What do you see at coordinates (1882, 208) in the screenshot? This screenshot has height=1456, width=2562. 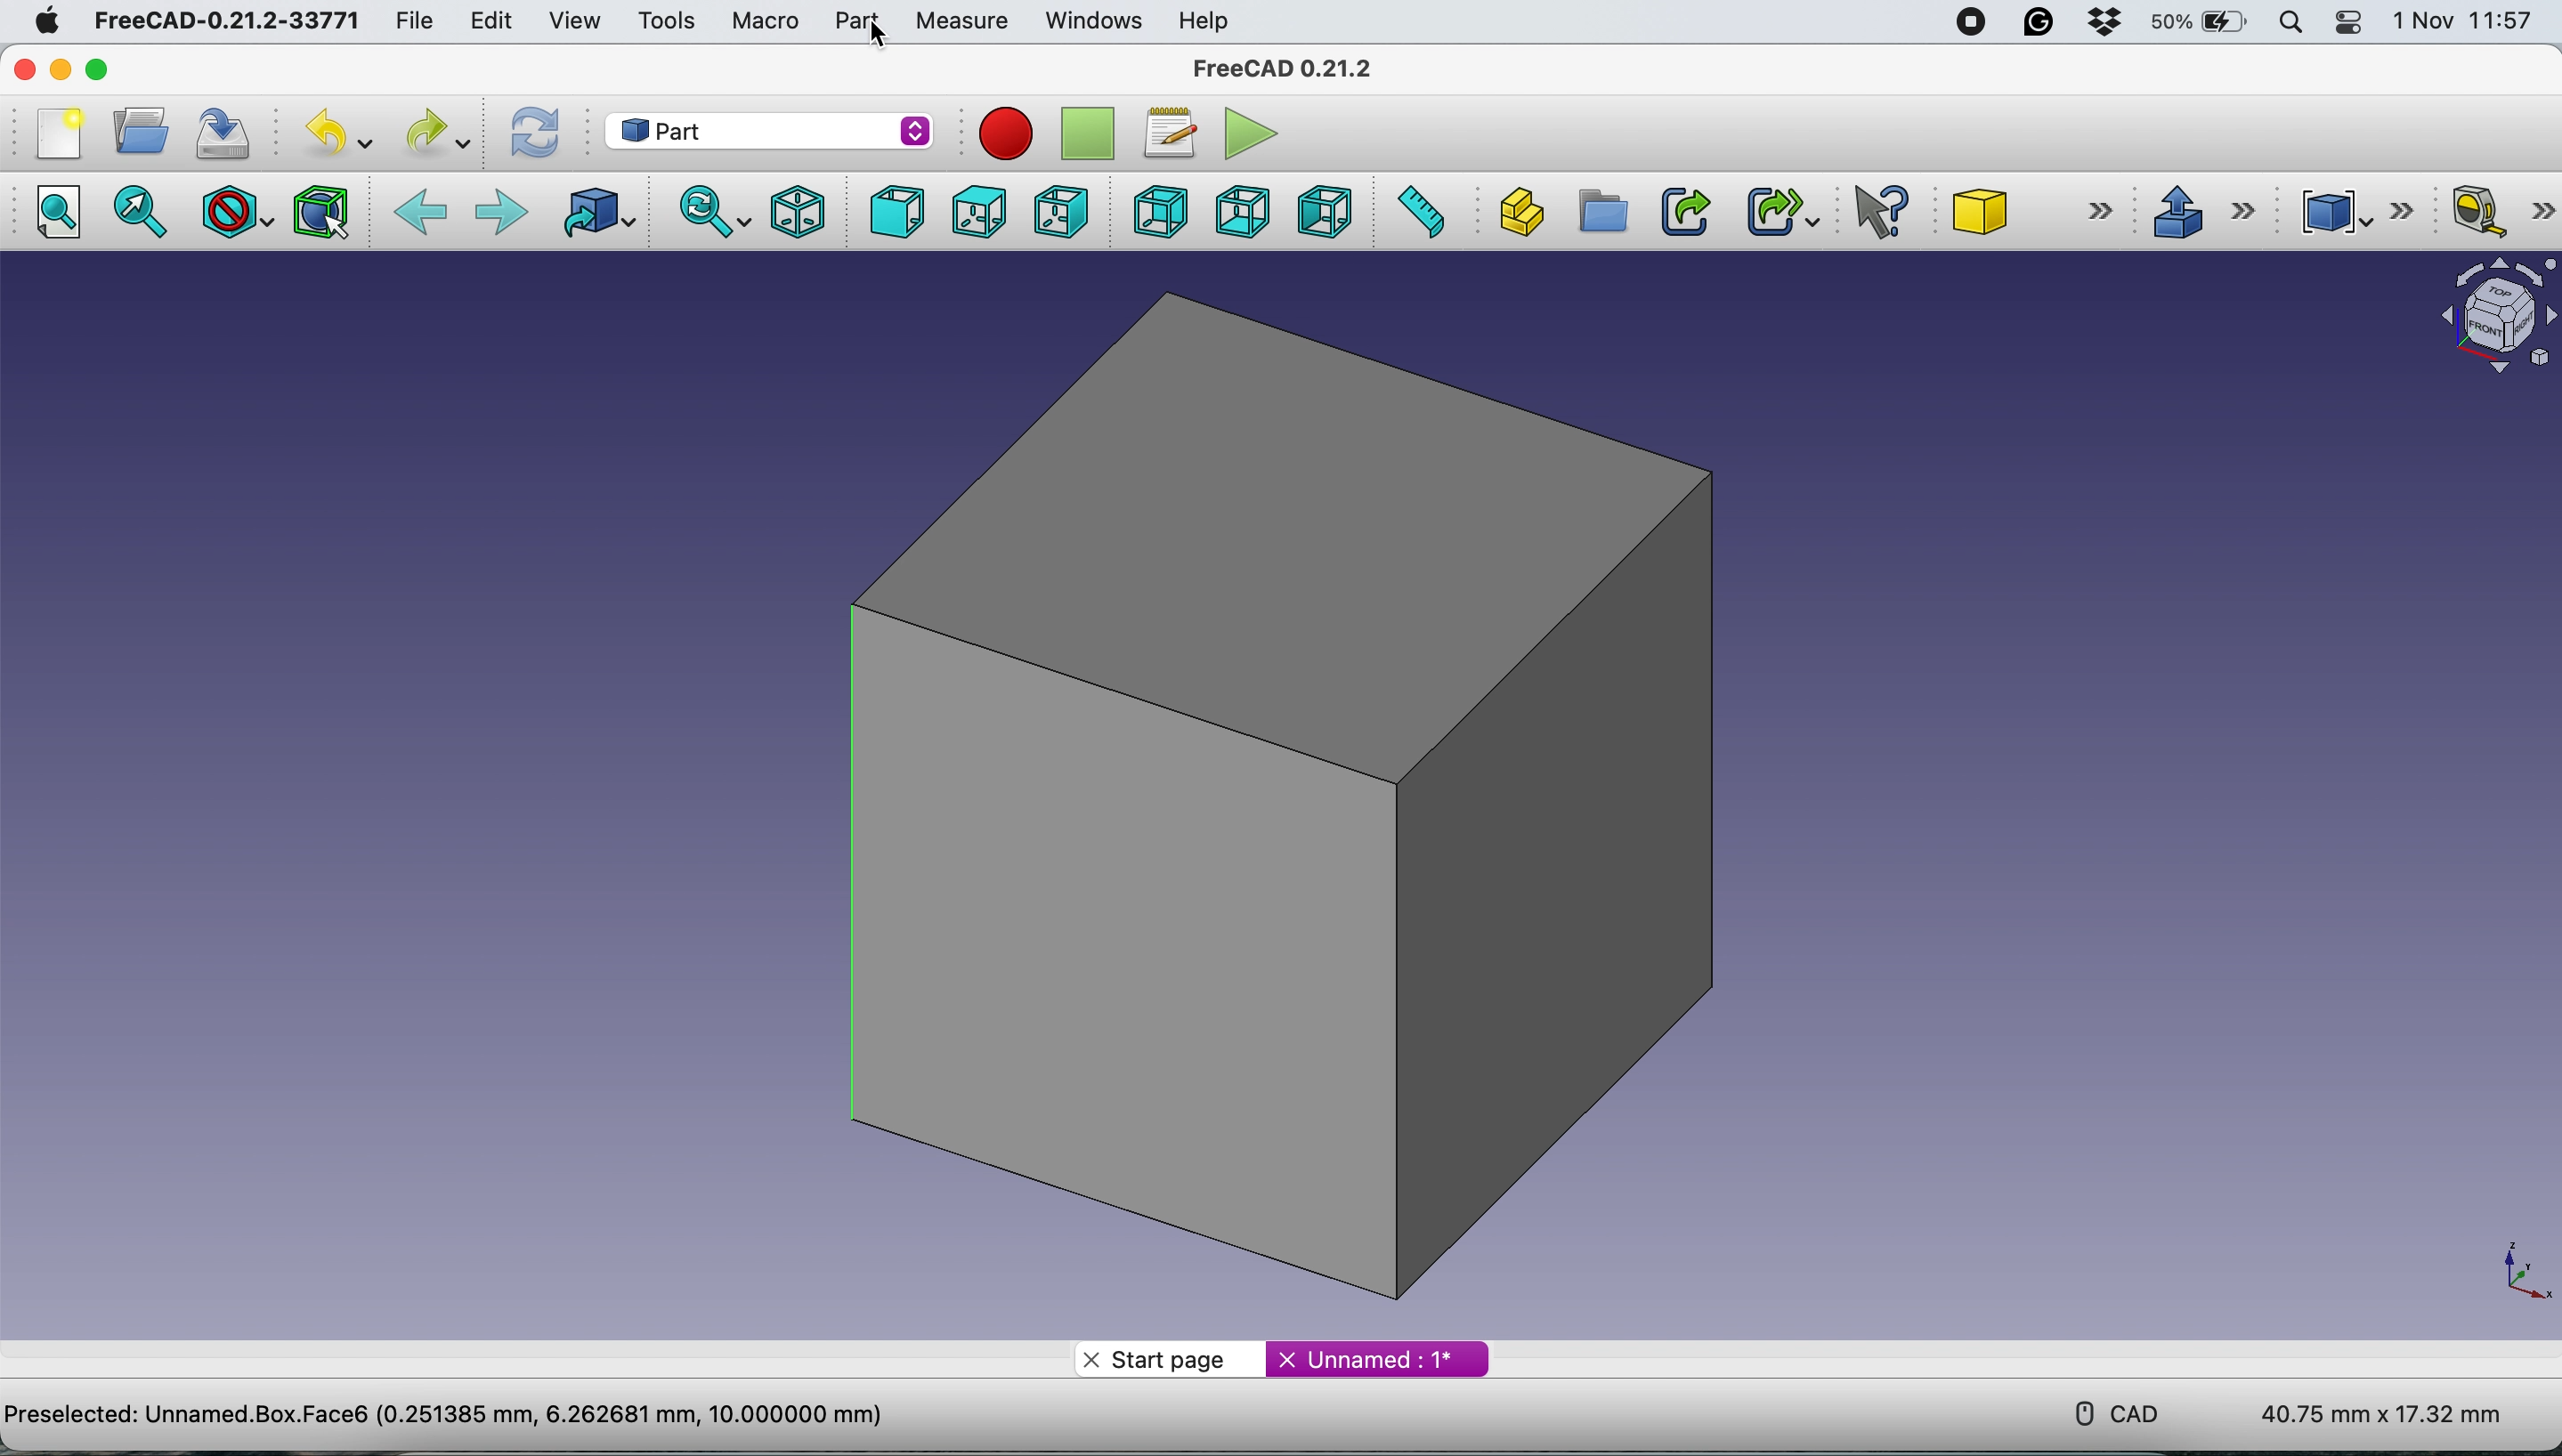 I see `what's this` at bounding box center [1882, 208].